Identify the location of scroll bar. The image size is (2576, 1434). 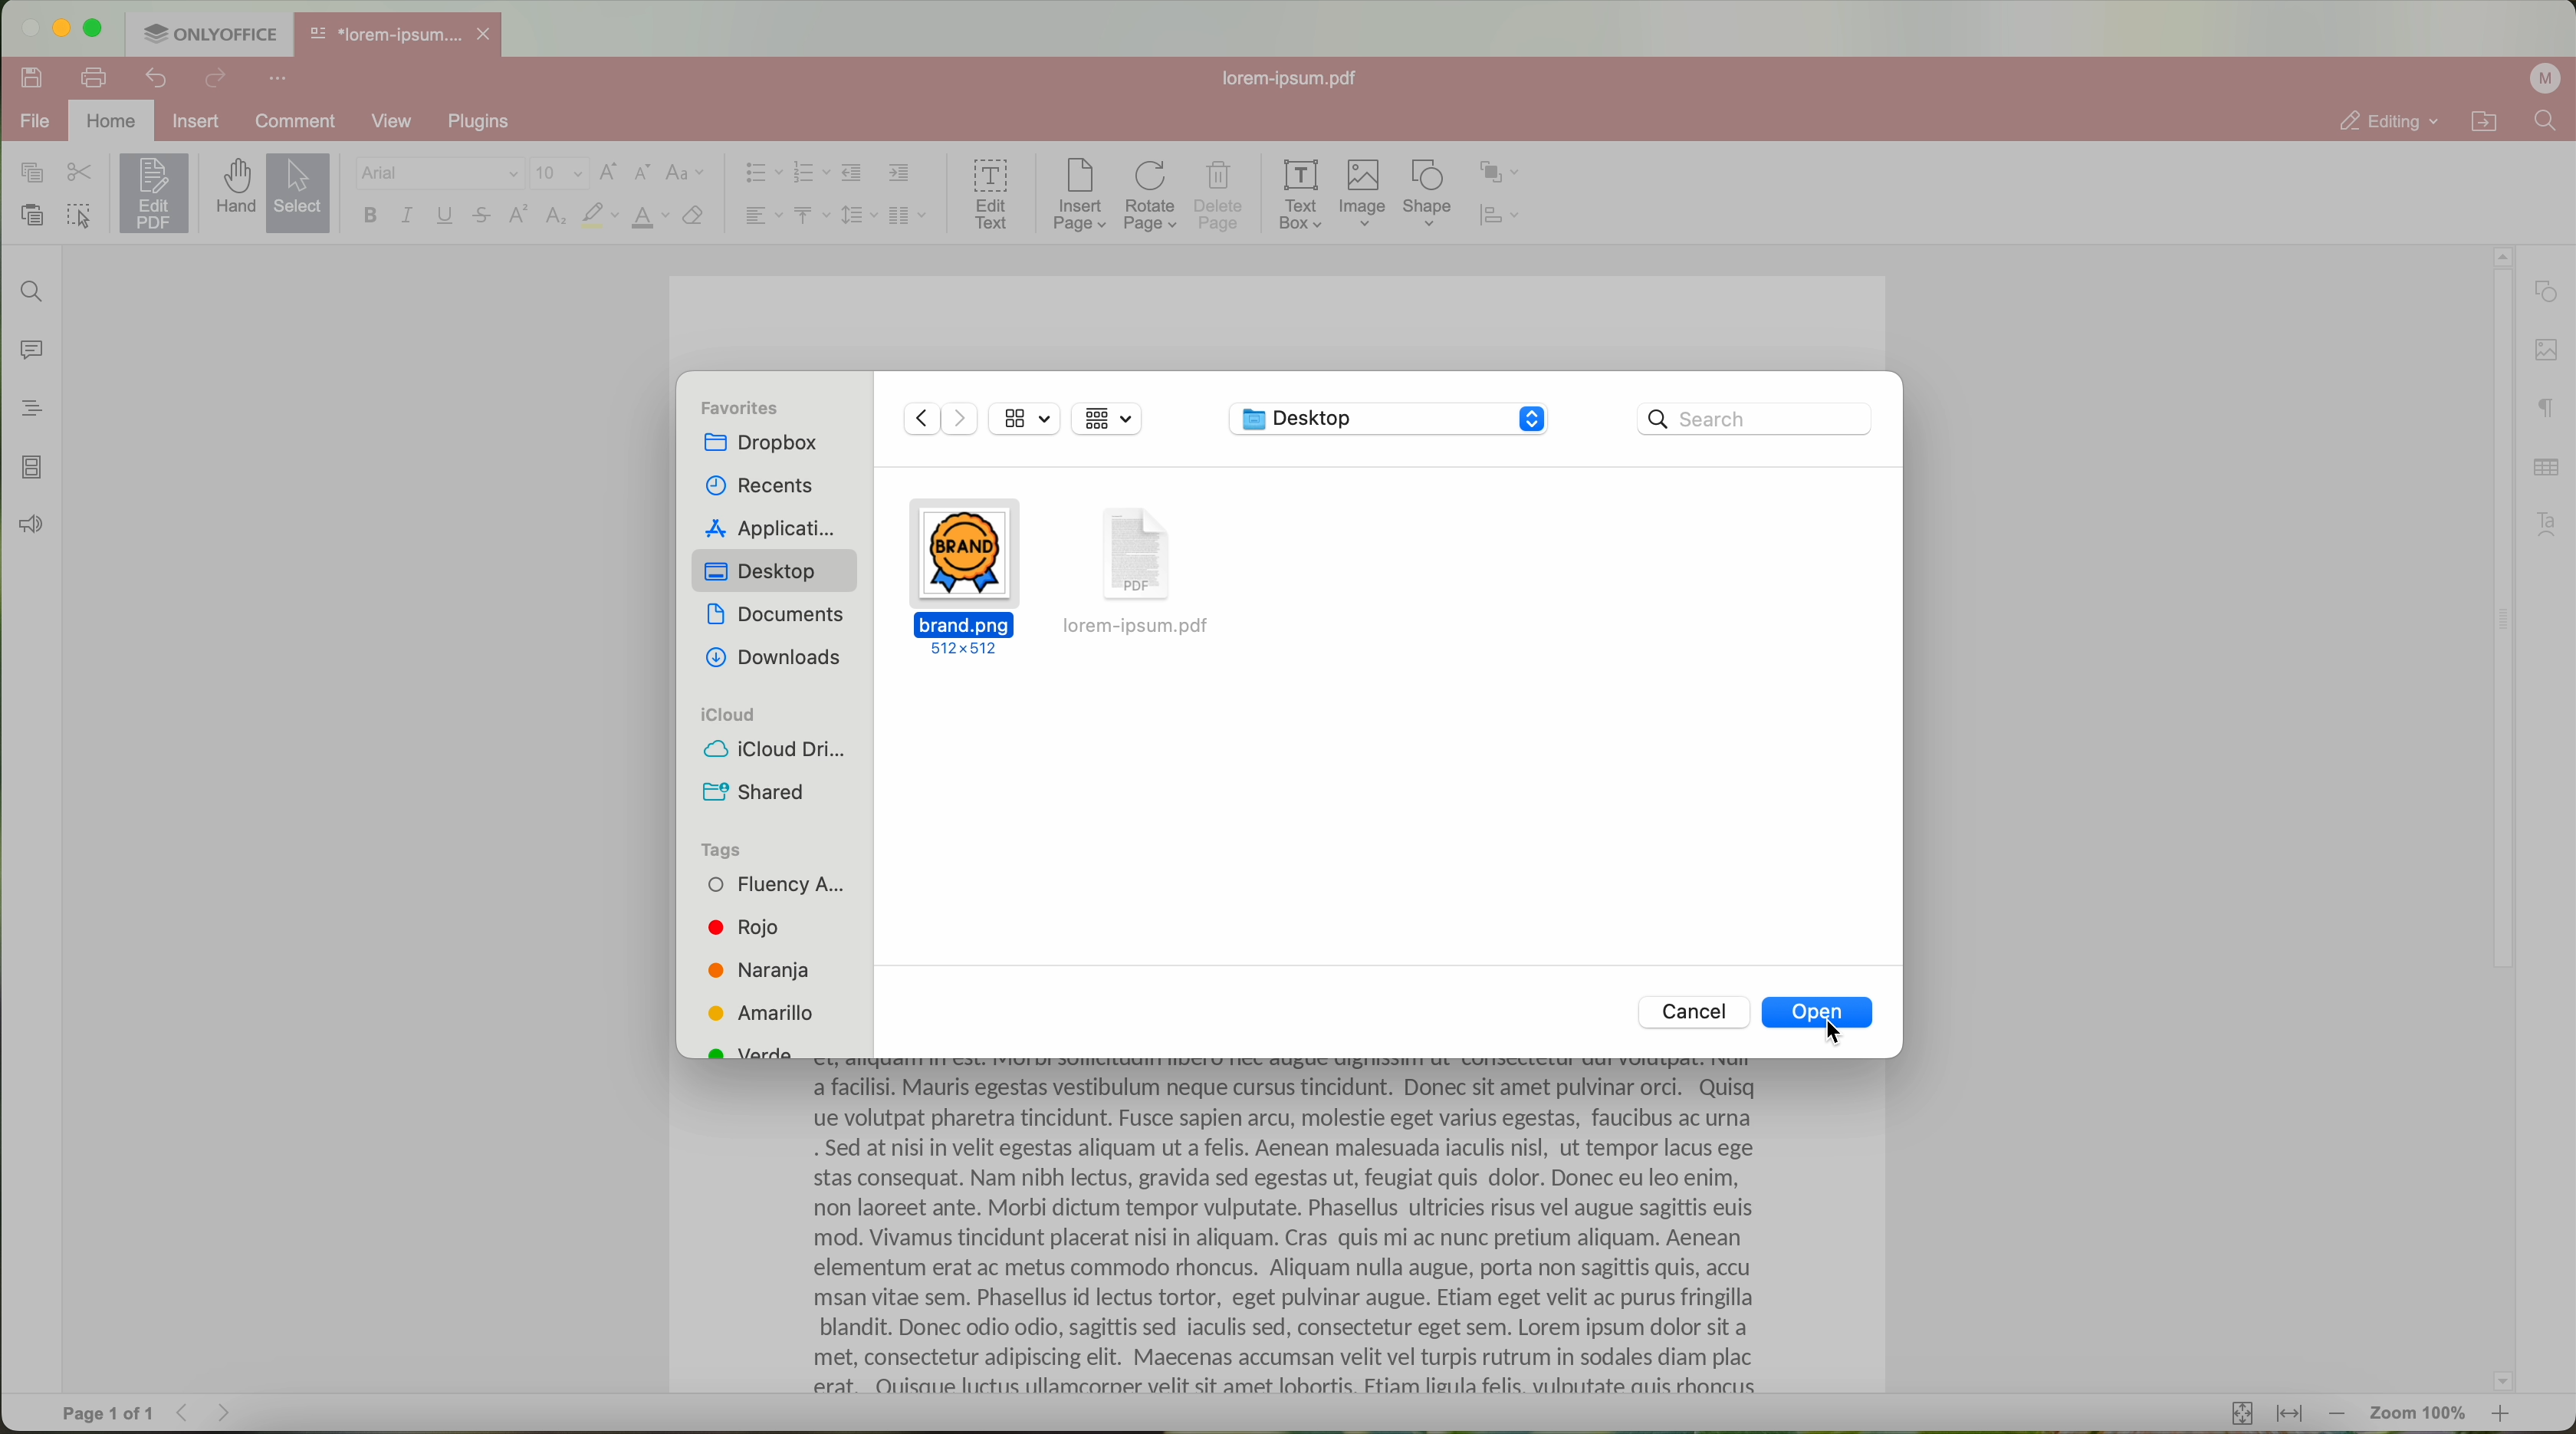
(2492, 819).